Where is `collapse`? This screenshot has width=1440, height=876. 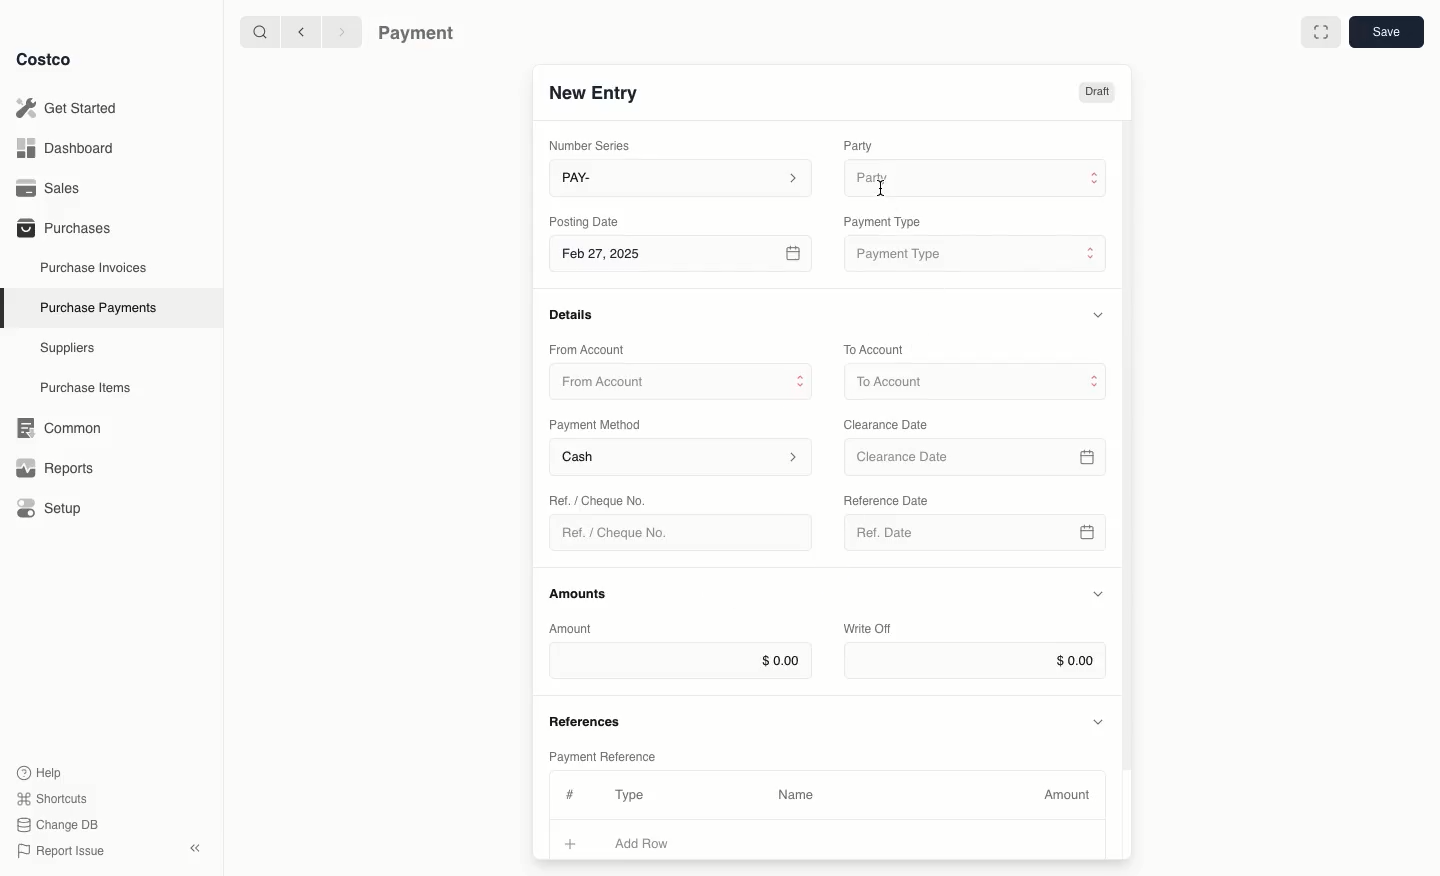 collapse is located at coordinates (194, 848).